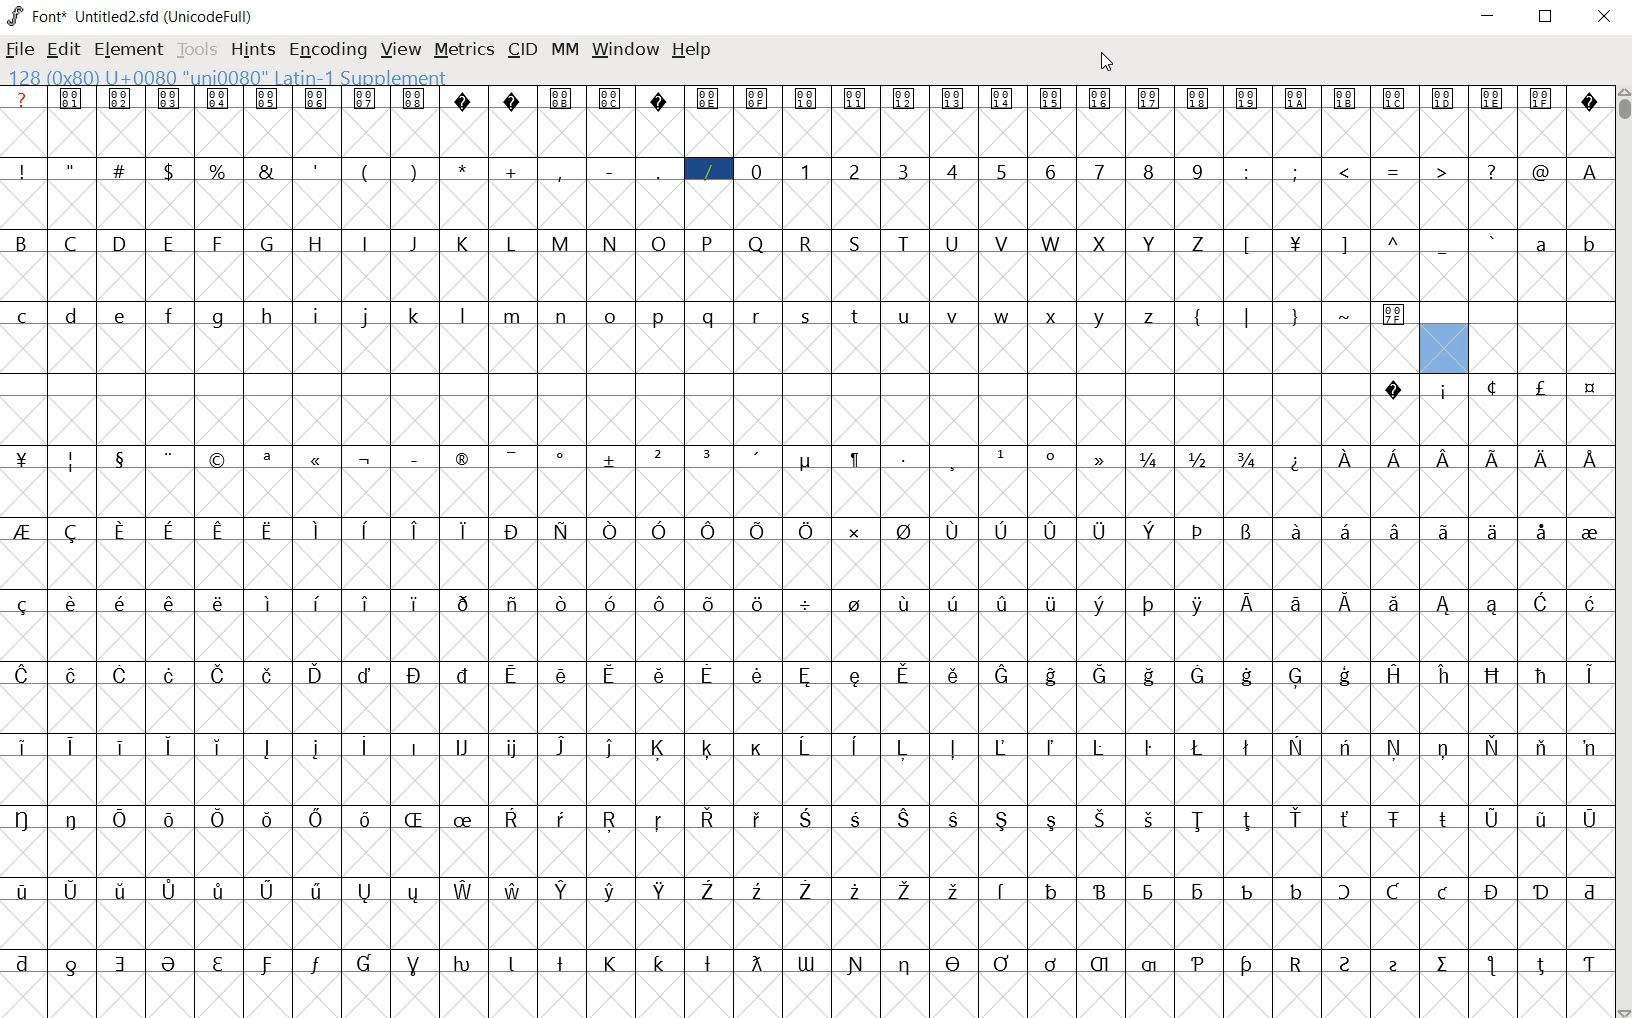 The height and width of the screenshot is (1018, 1632). I want to click on glyph, so click(560, 605).